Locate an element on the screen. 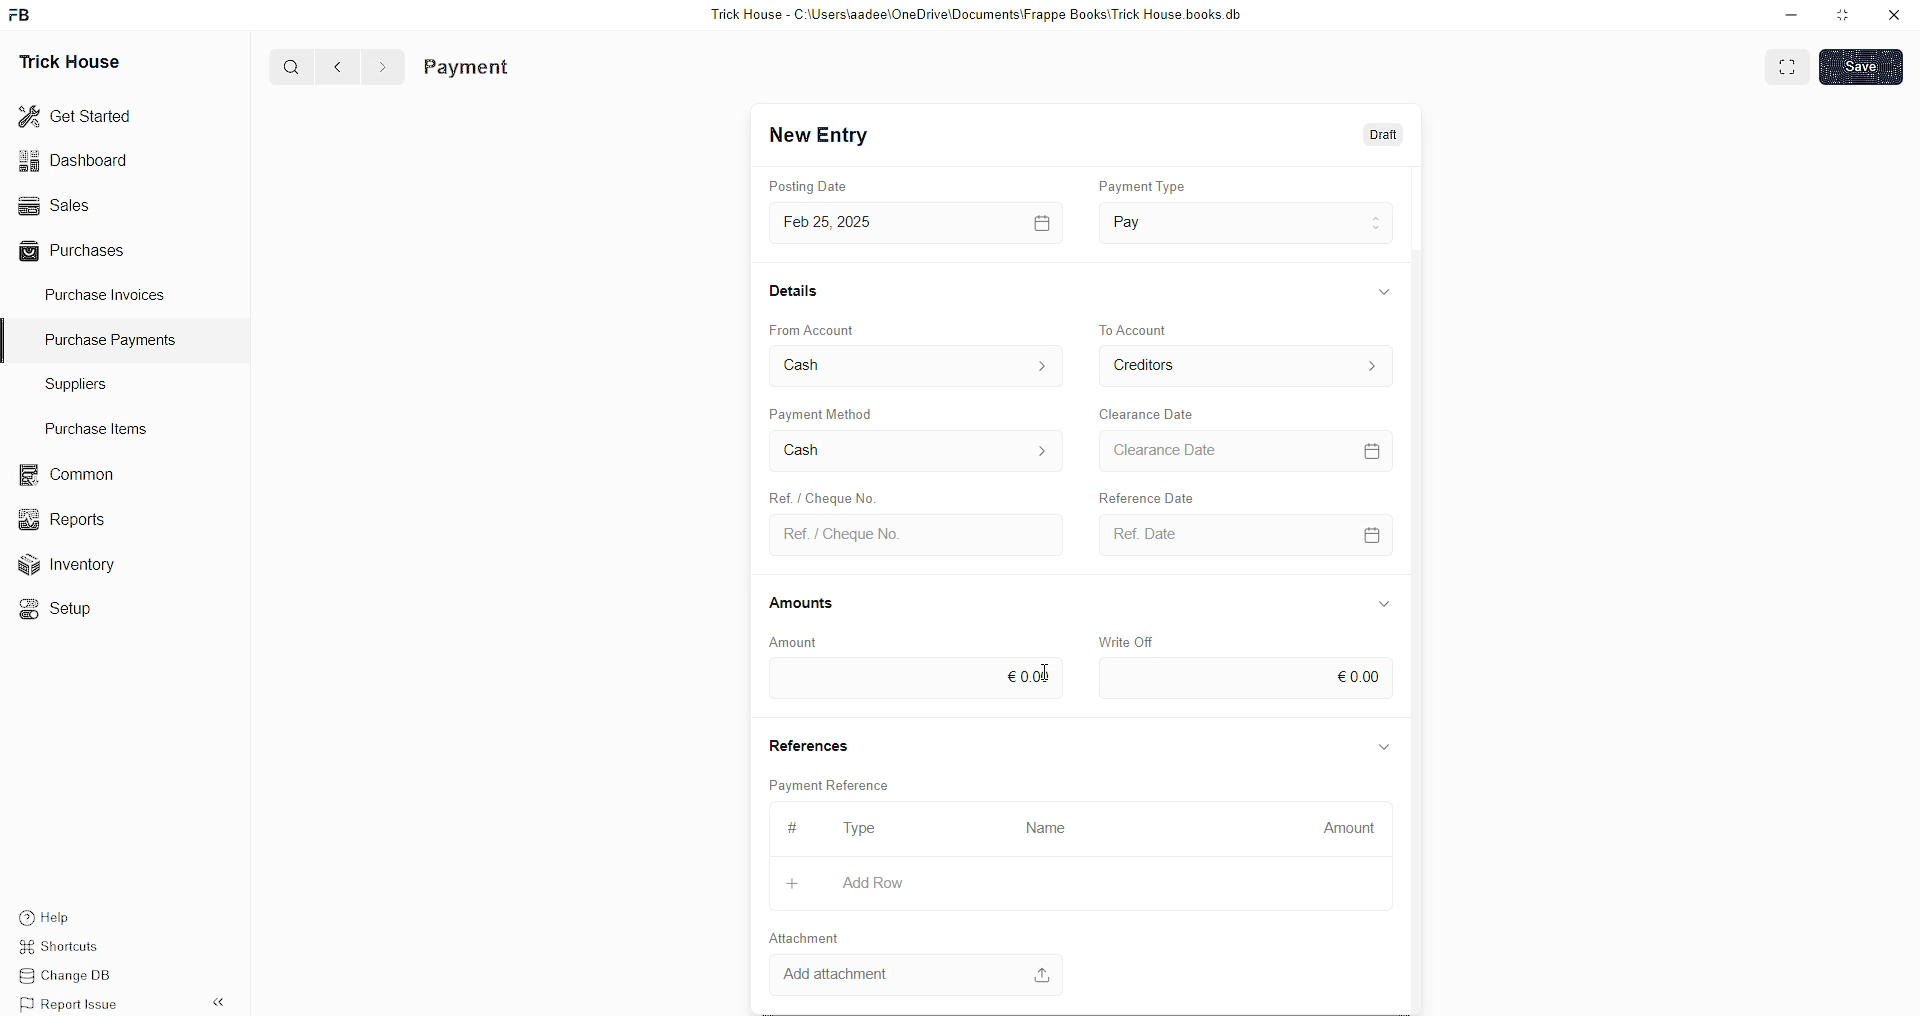 The height and width of the screenshot is (1016, 1920). Add Row is located at coordinates (845, 882).